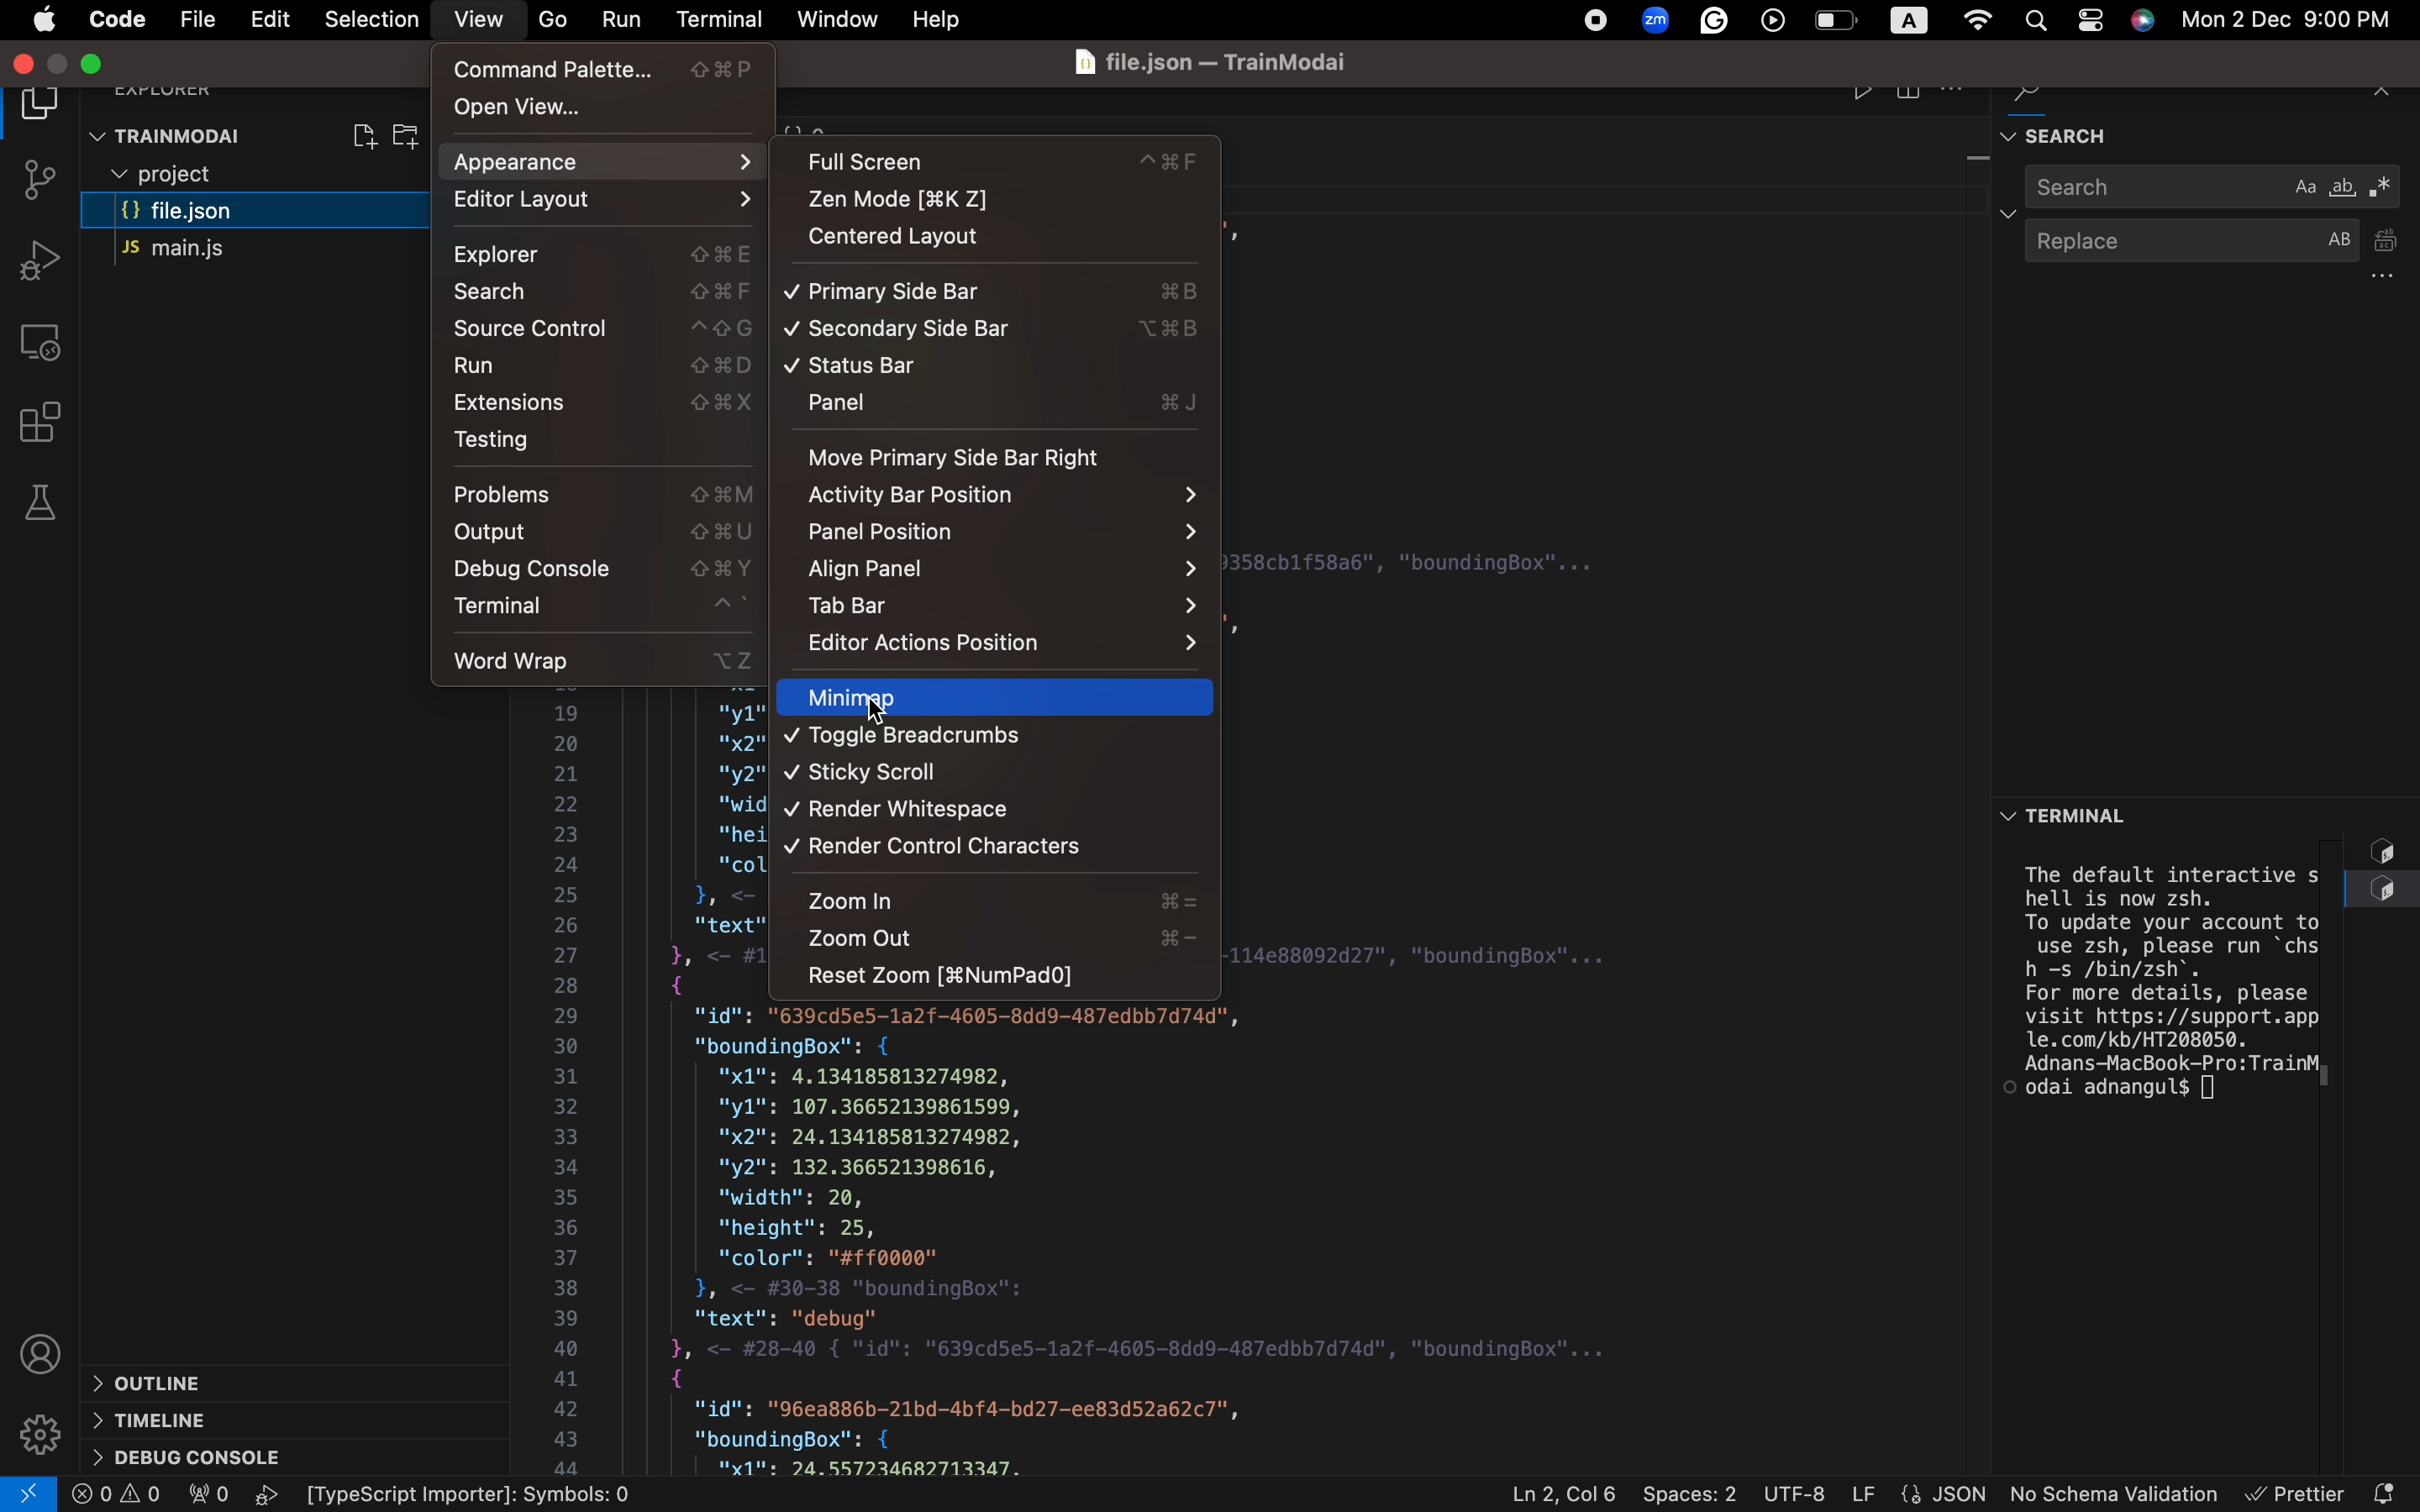 The height and width of the screenshot is (1512, 2420). I want to click on view, so click(478, 21).